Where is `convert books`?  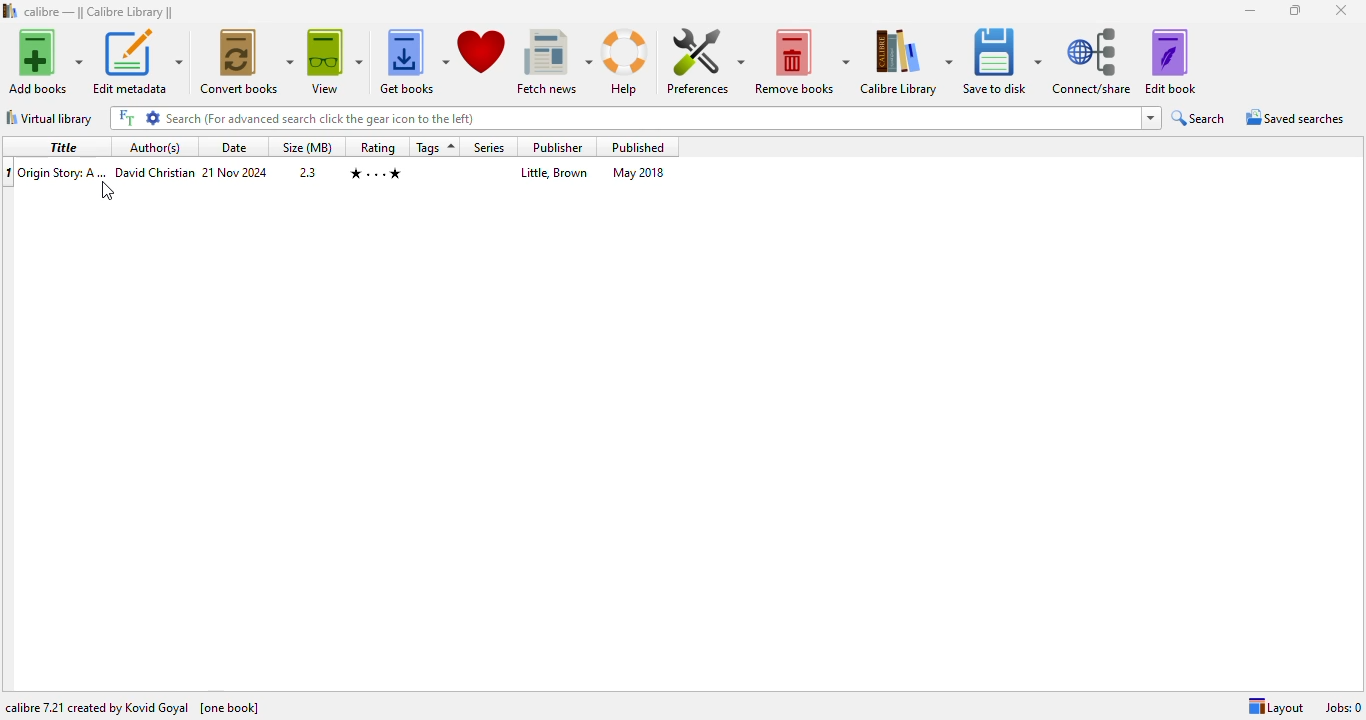 convert books is located at coordinates (245, 61).